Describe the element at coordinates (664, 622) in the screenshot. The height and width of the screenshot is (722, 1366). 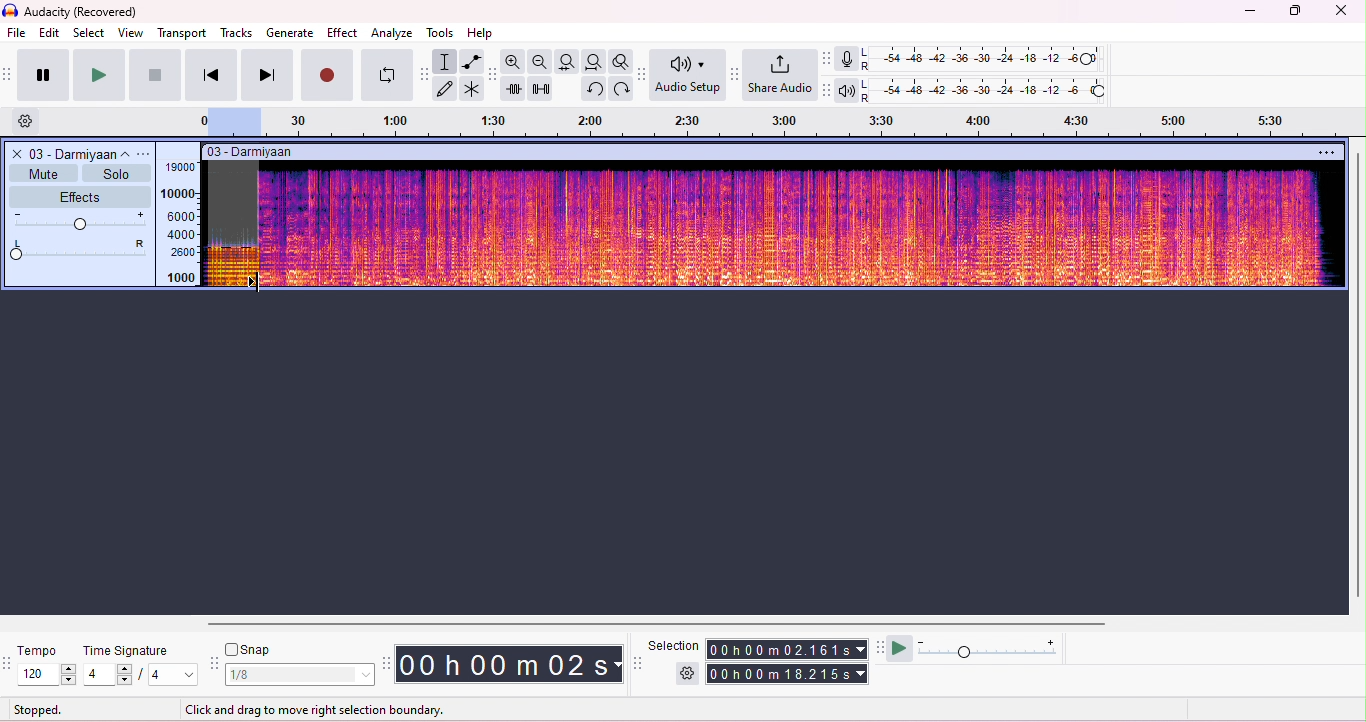
I see `horizontal scroll bar` at that location.